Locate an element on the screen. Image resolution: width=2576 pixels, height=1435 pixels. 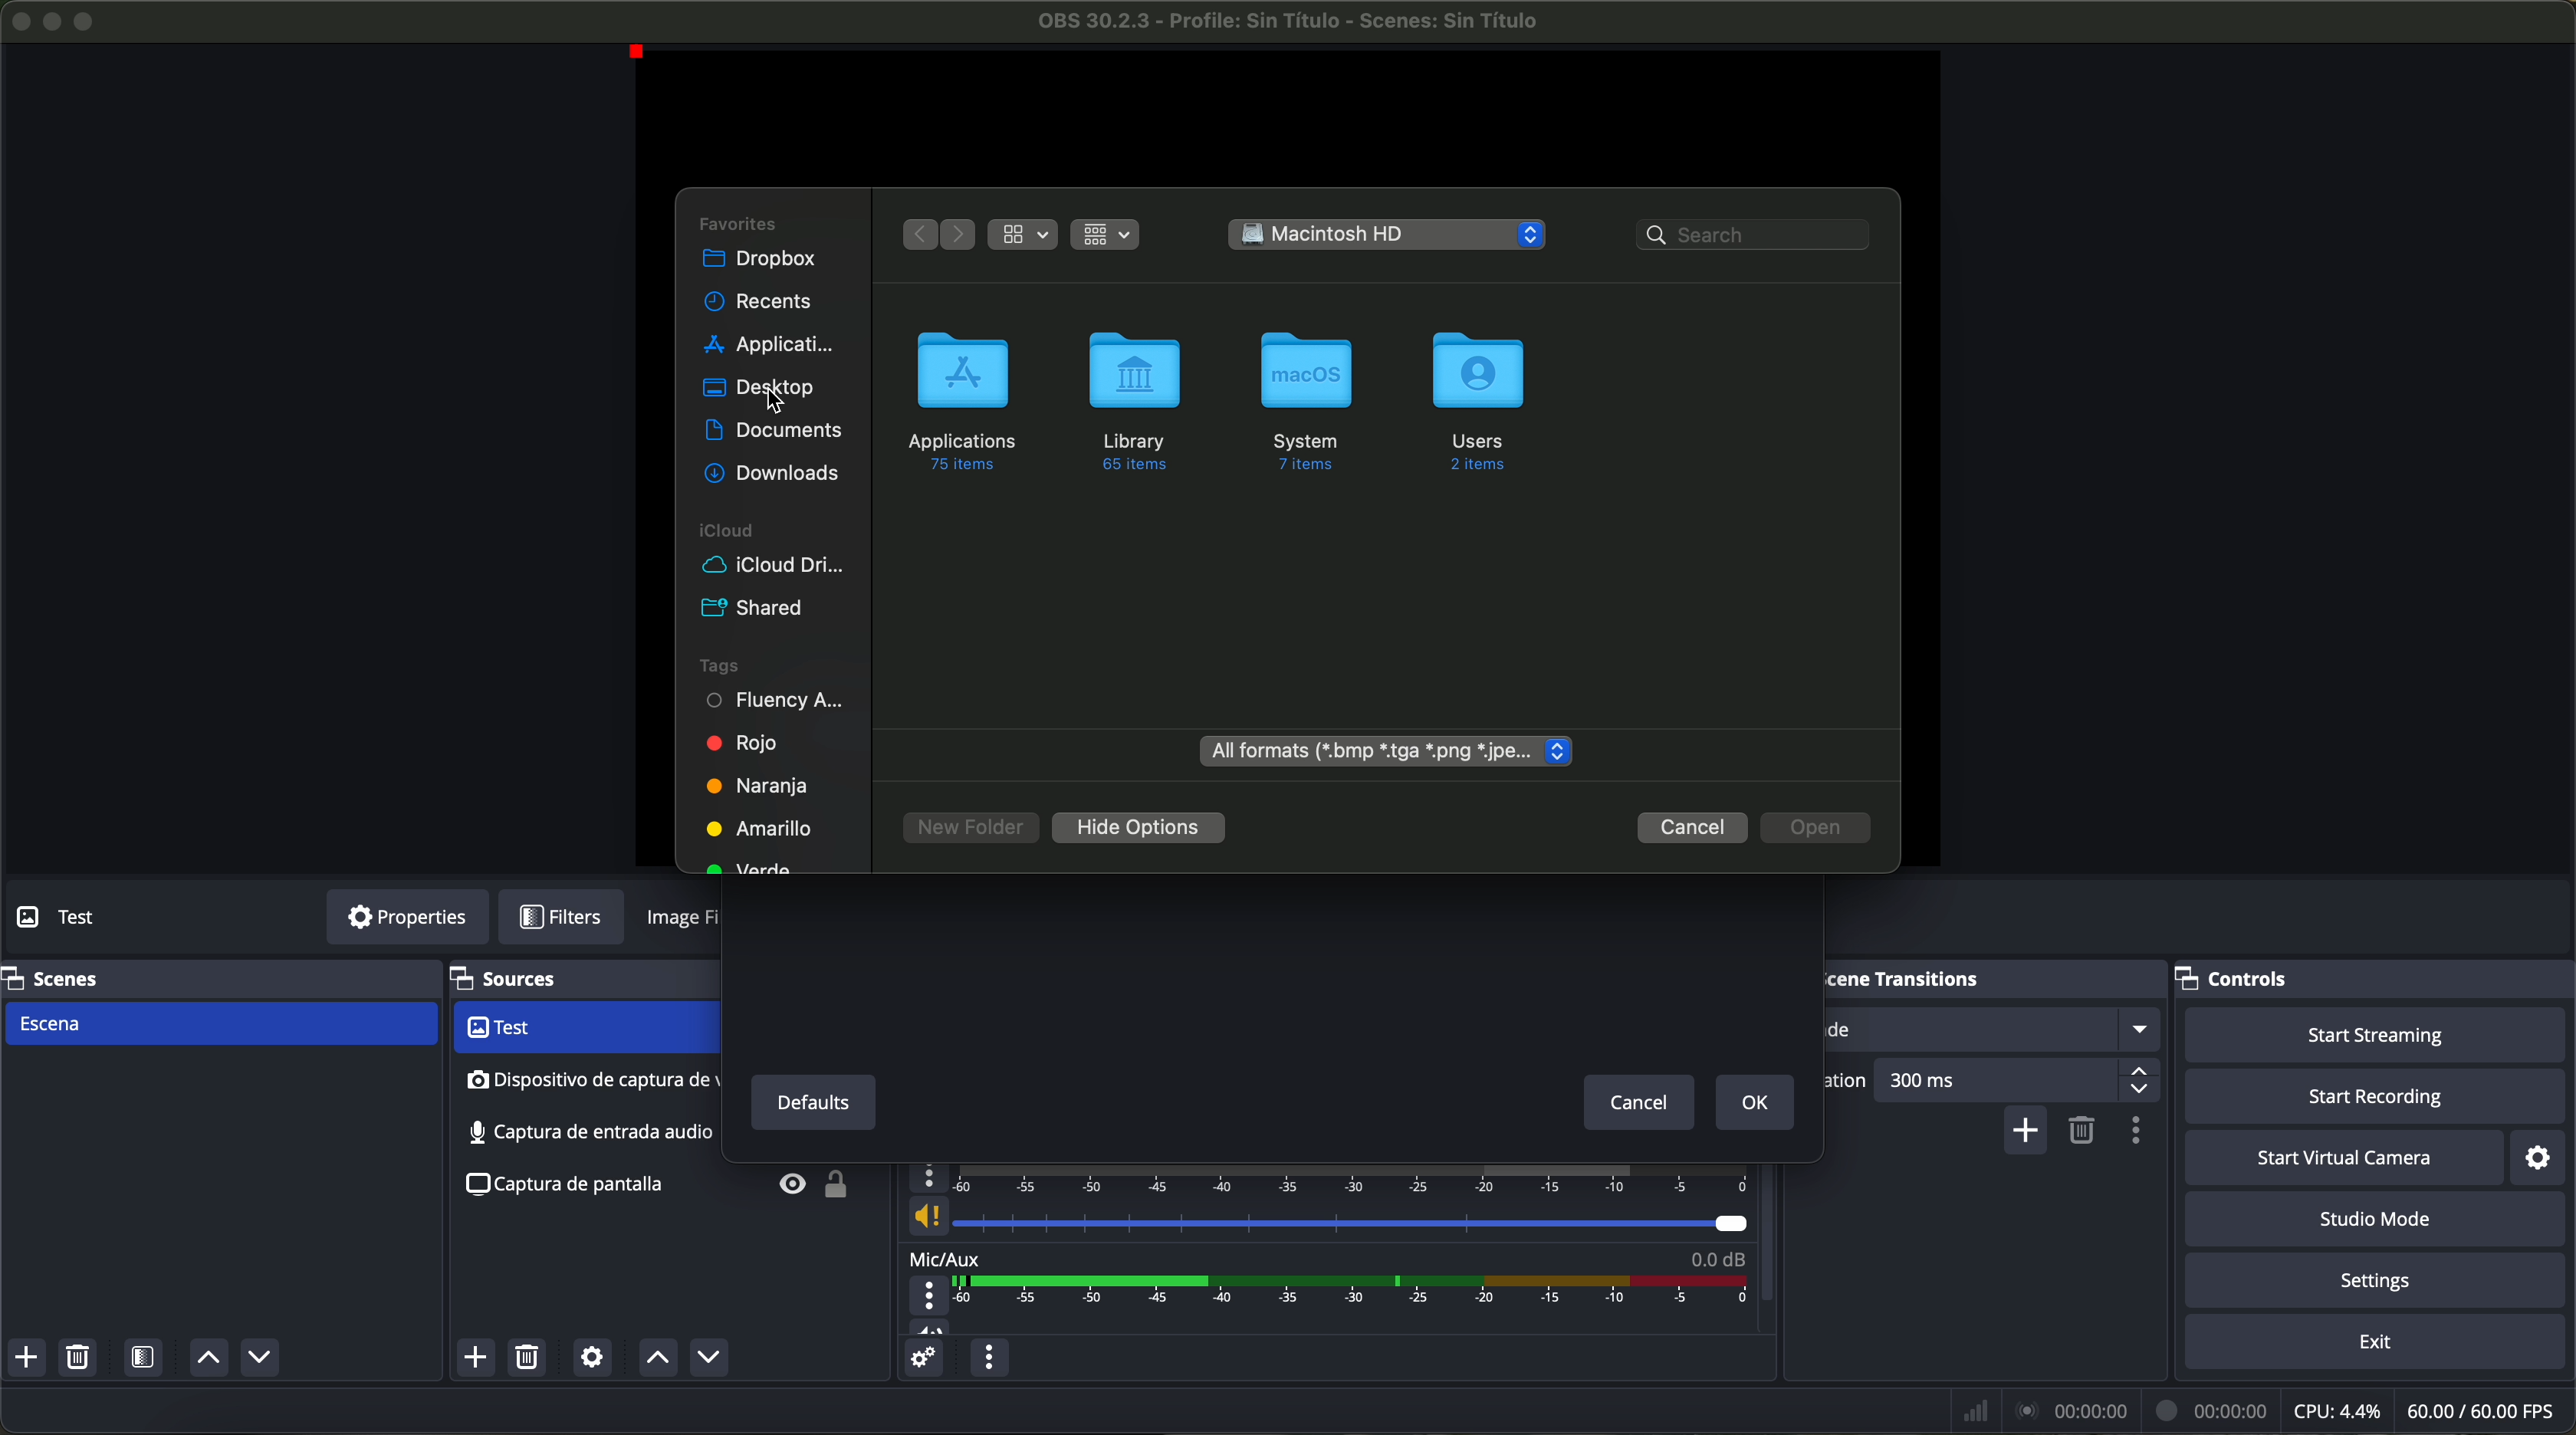
remove selected source is located at coordinates (531, 1357).